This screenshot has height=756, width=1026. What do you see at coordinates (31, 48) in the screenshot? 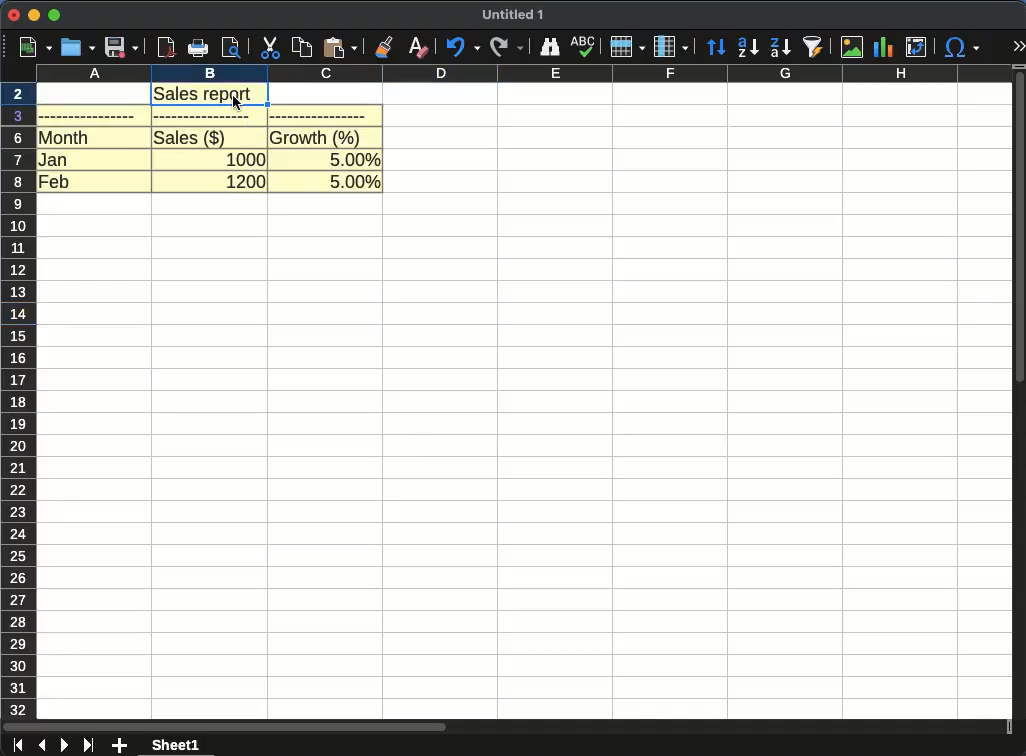
I see `new` at bounding box center [31, 48].